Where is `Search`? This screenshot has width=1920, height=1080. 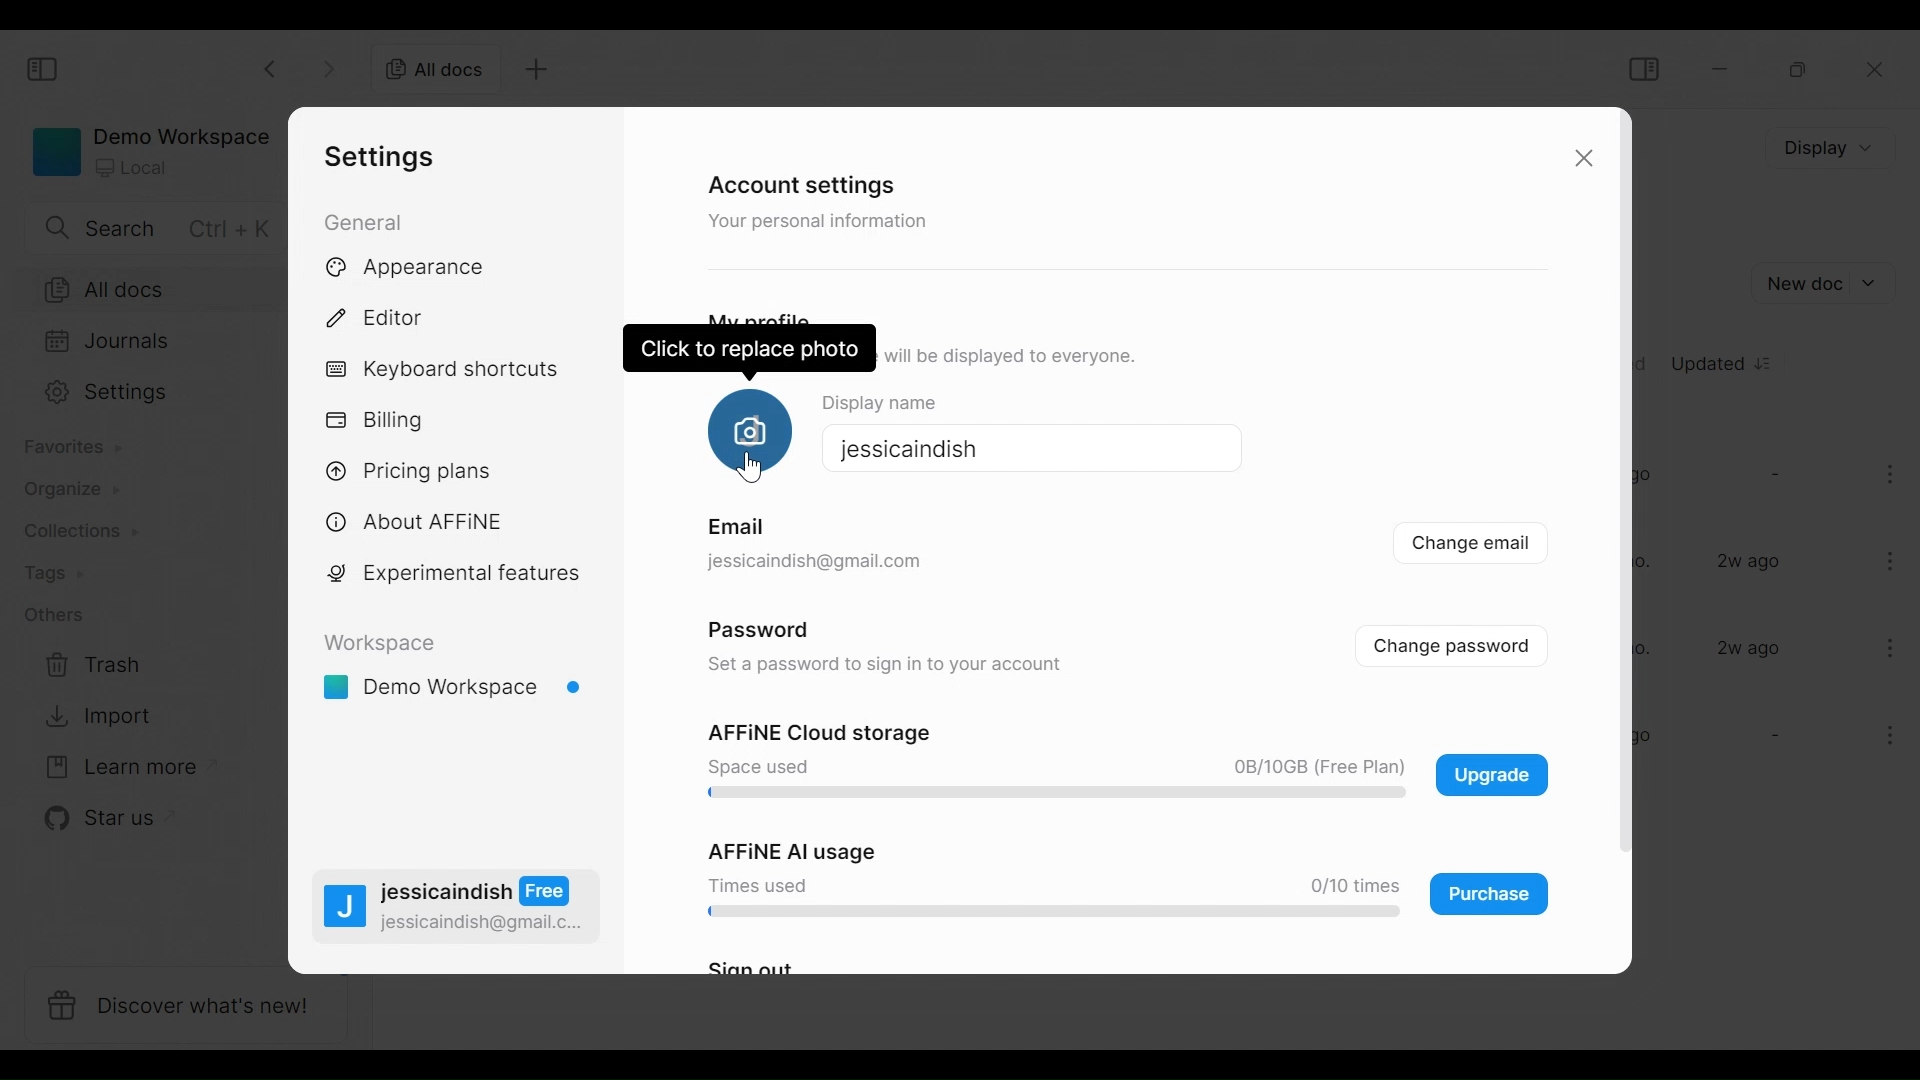
Search is located at coordinates (147, 228).